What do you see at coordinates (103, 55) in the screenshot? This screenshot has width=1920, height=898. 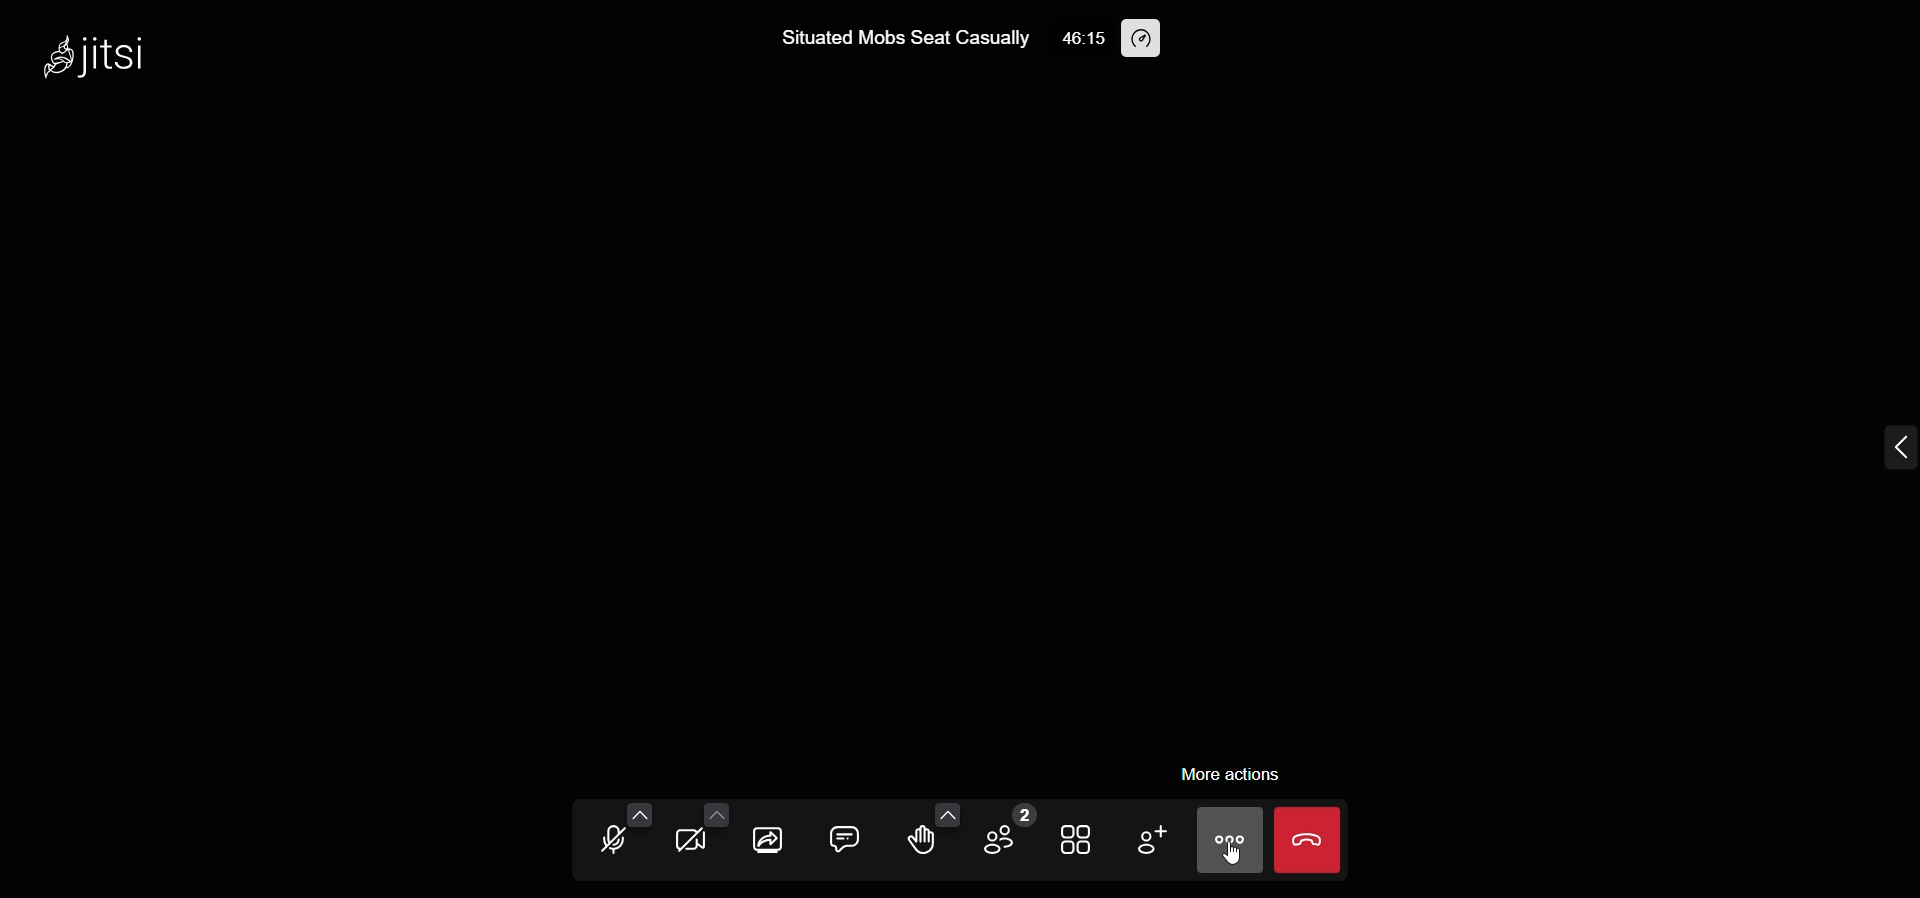 I see `Jitsi` at bounding box center [103, 55].